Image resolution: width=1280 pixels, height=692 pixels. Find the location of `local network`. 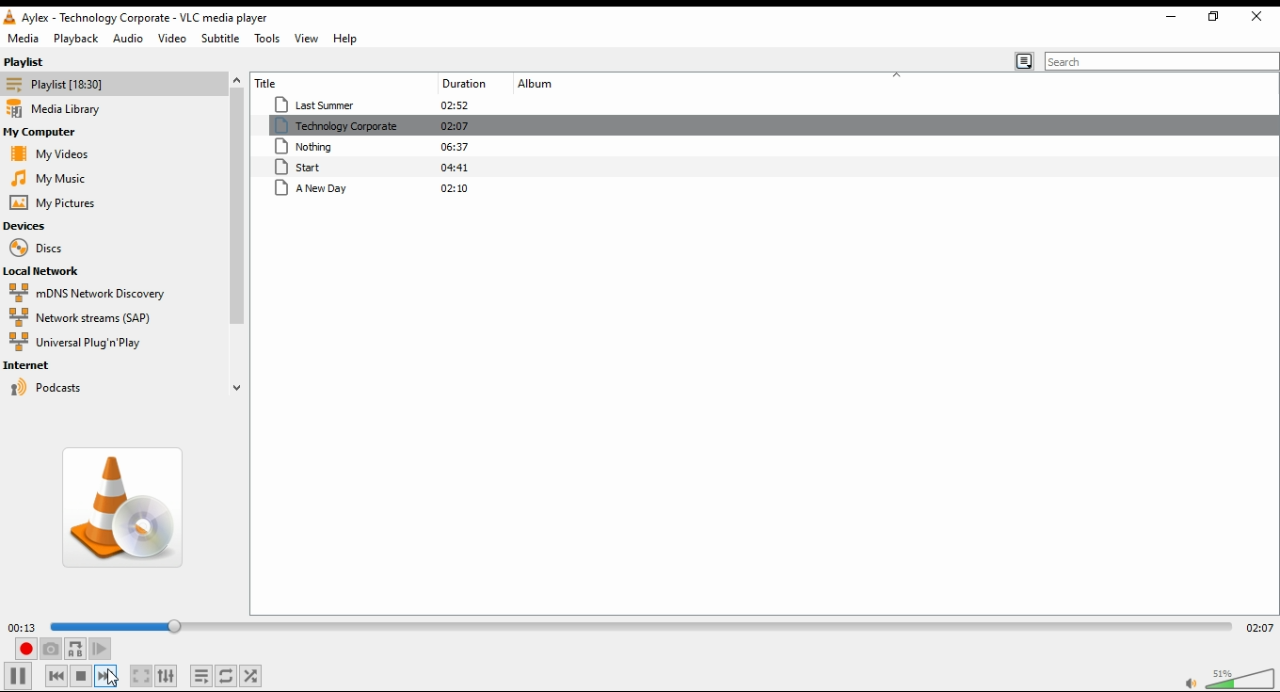

local network is located at coordinates (63, 272).